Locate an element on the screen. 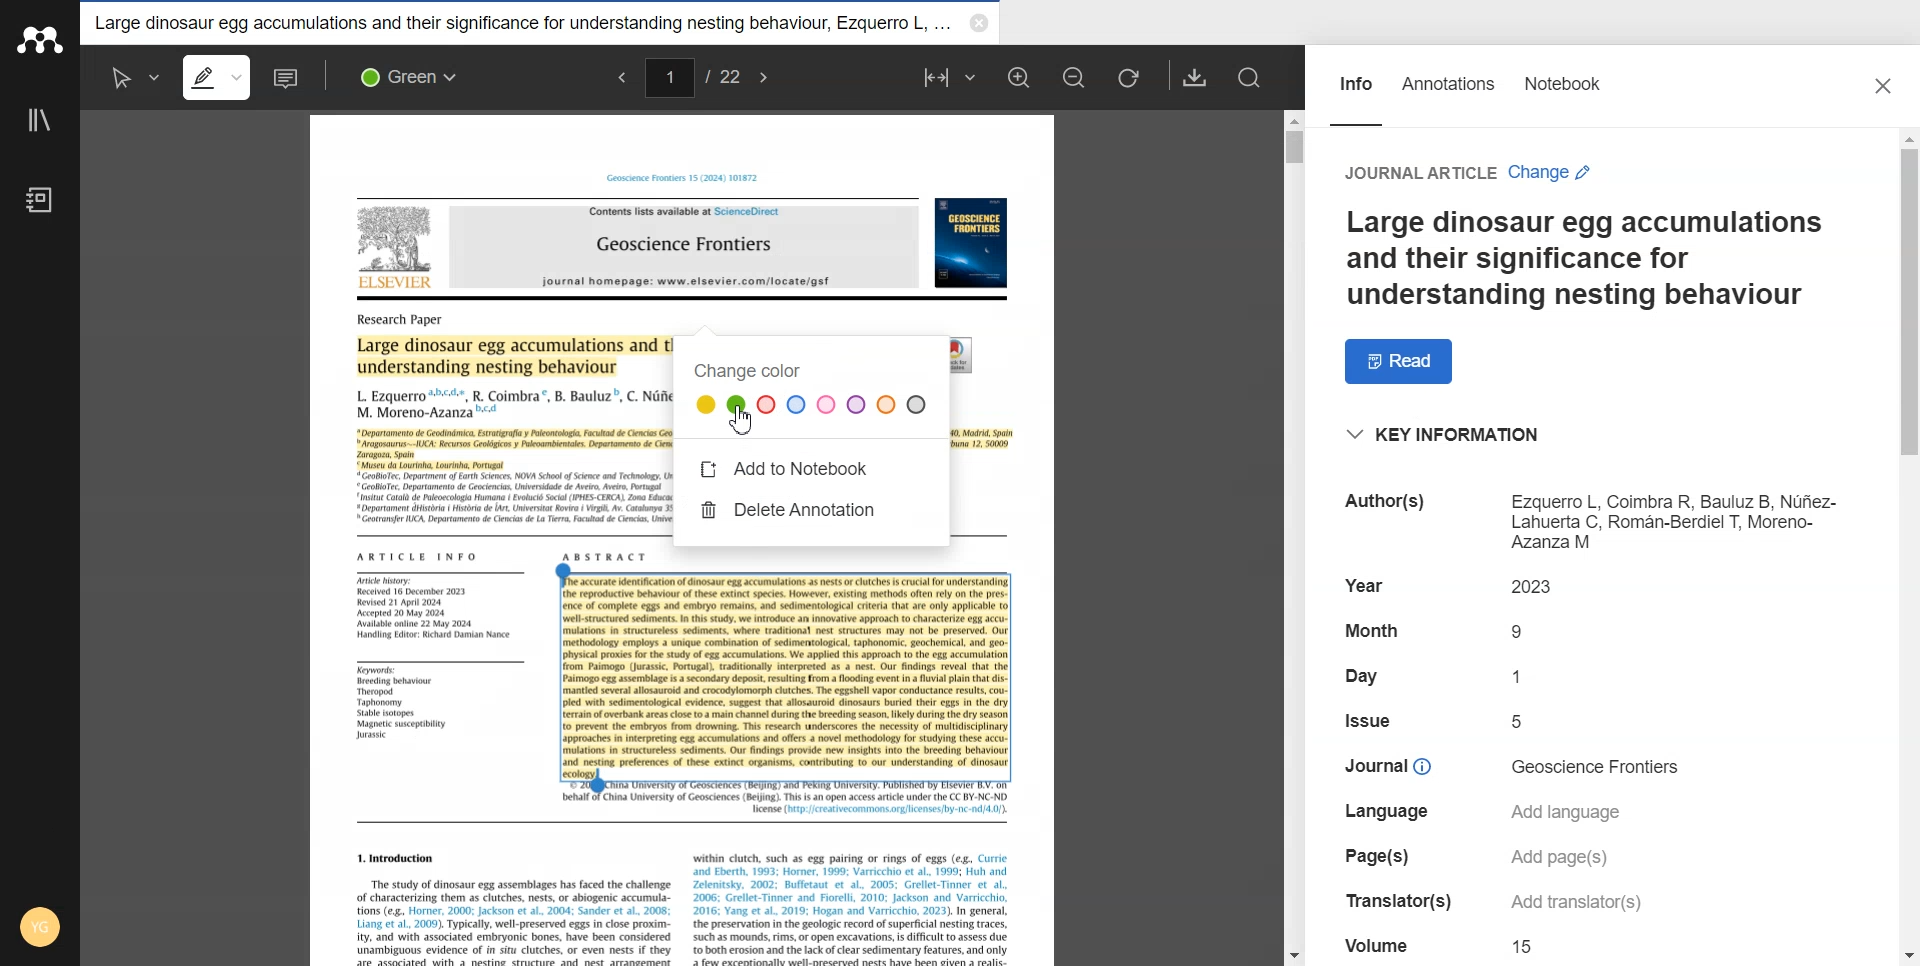  Text is located at coordinates (1582, 262).